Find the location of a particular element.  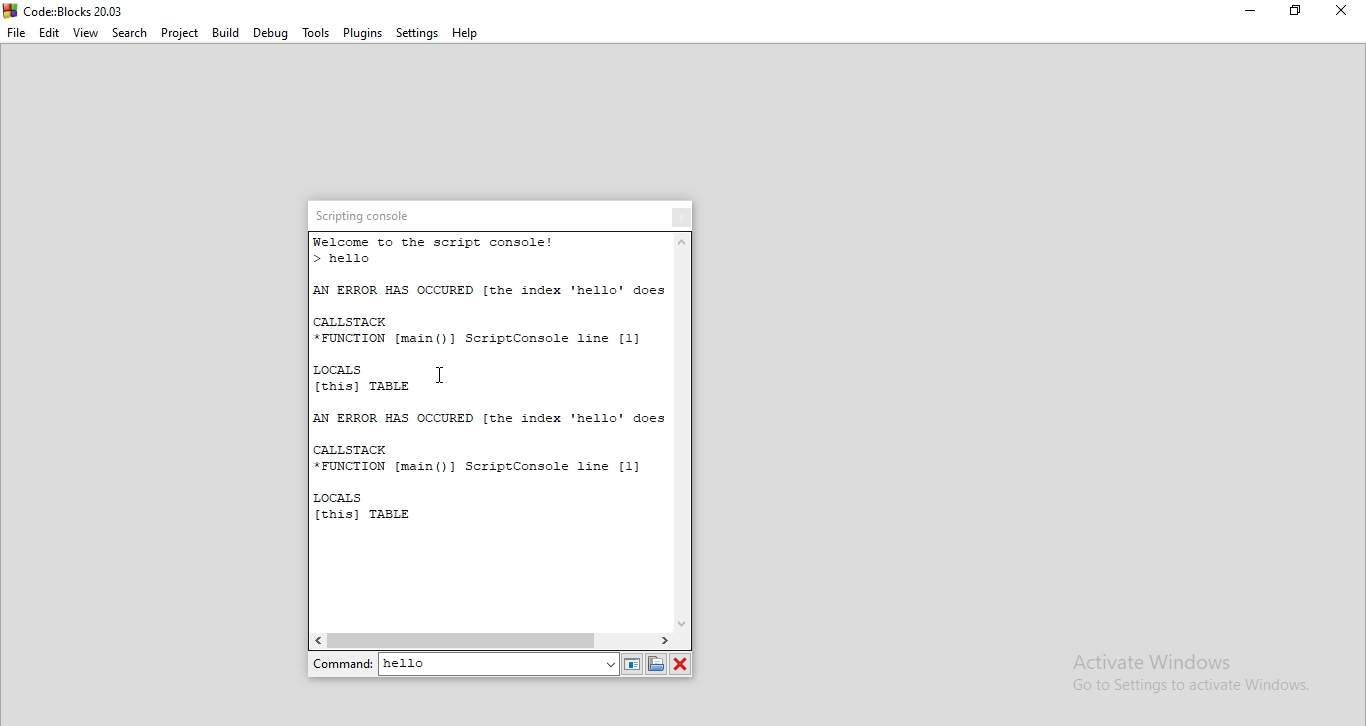

Project  is located at coordinates (179, 33).